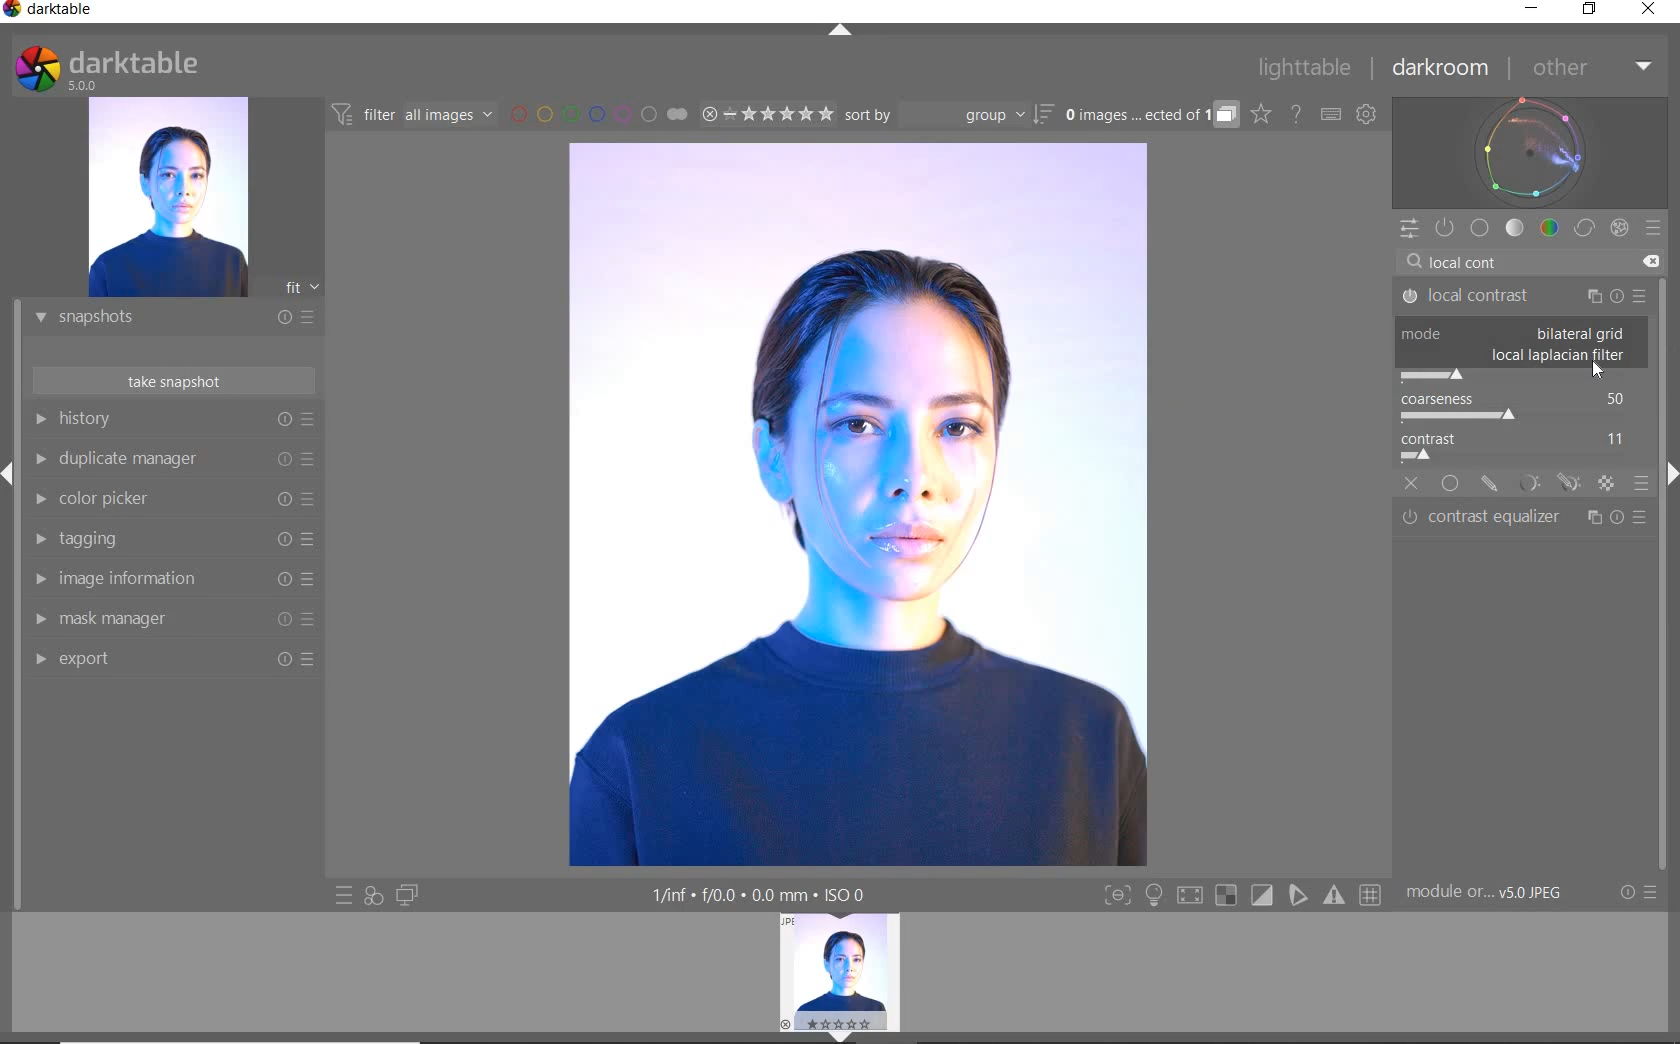 The width and height of the screenshot is (1680, 1044). I want to click on MASK OPTION, so click(1569, 484).